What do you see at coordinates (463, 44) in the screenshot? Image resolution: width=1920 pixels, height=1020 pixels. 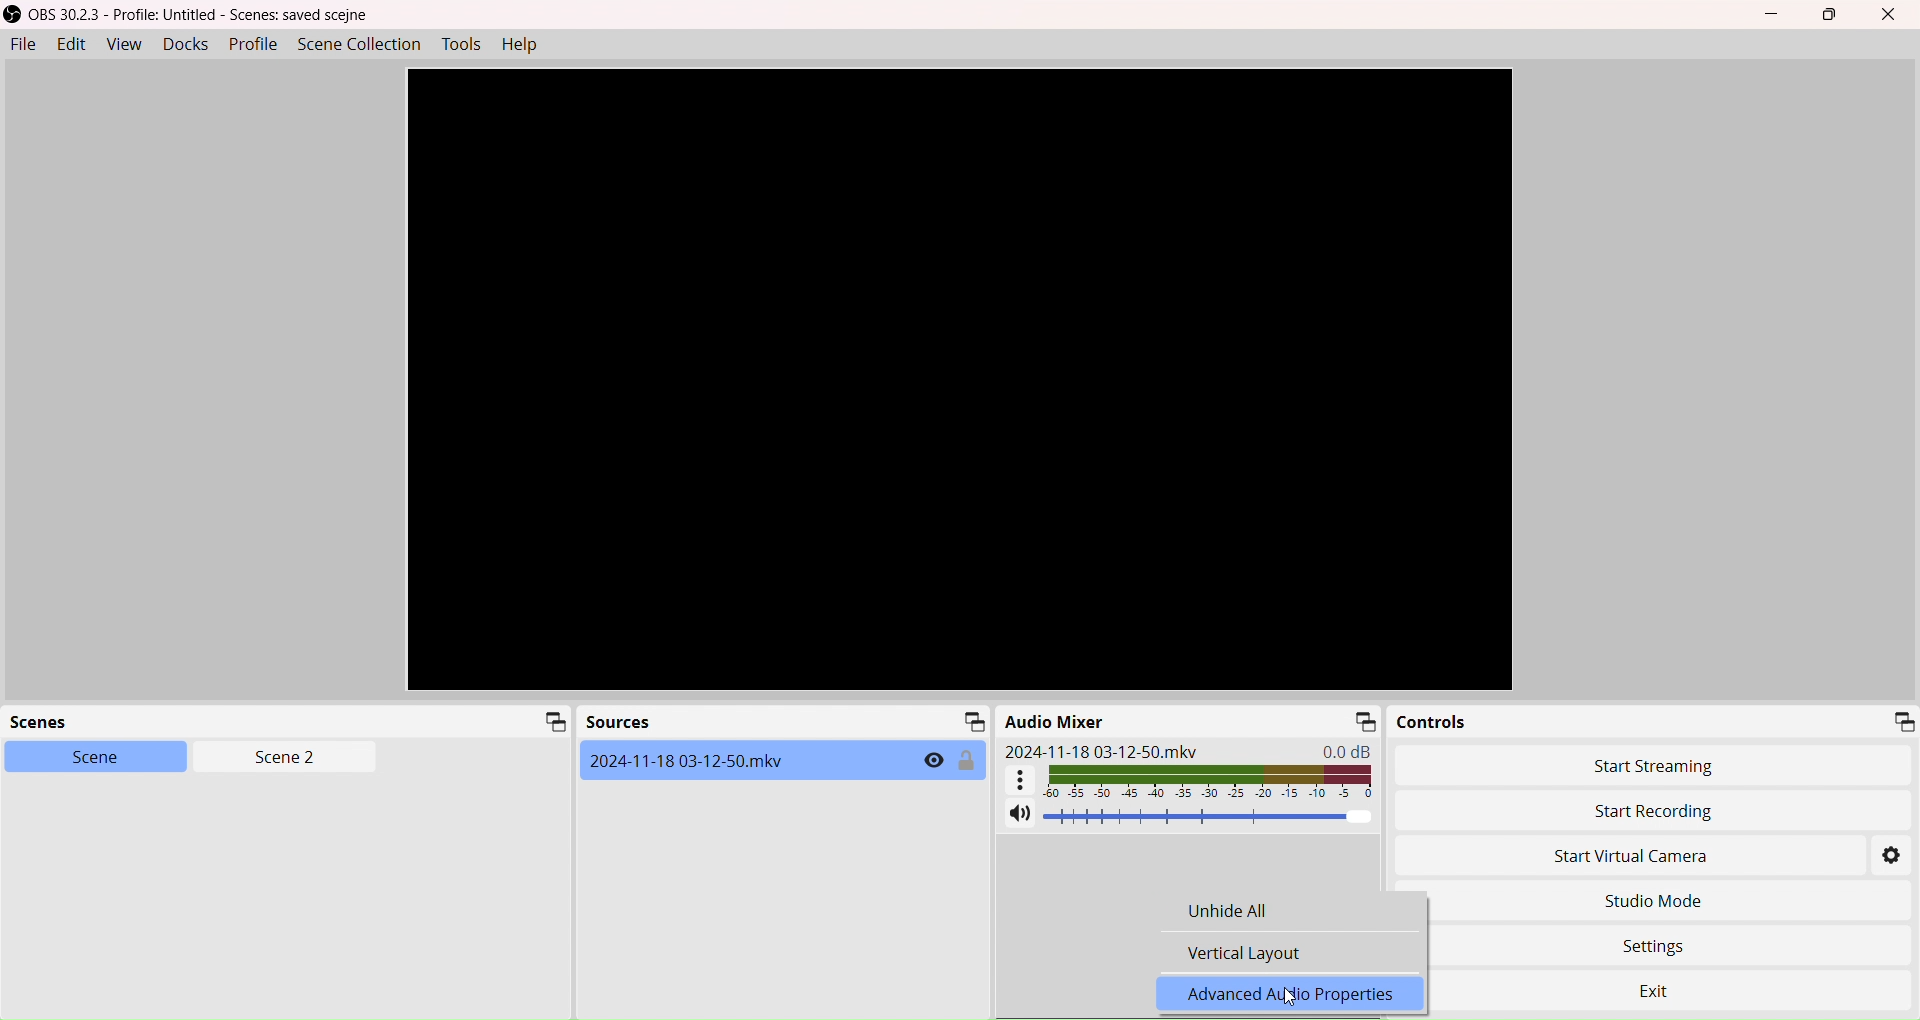 I see `Tools` at bounding box center [463, 44].